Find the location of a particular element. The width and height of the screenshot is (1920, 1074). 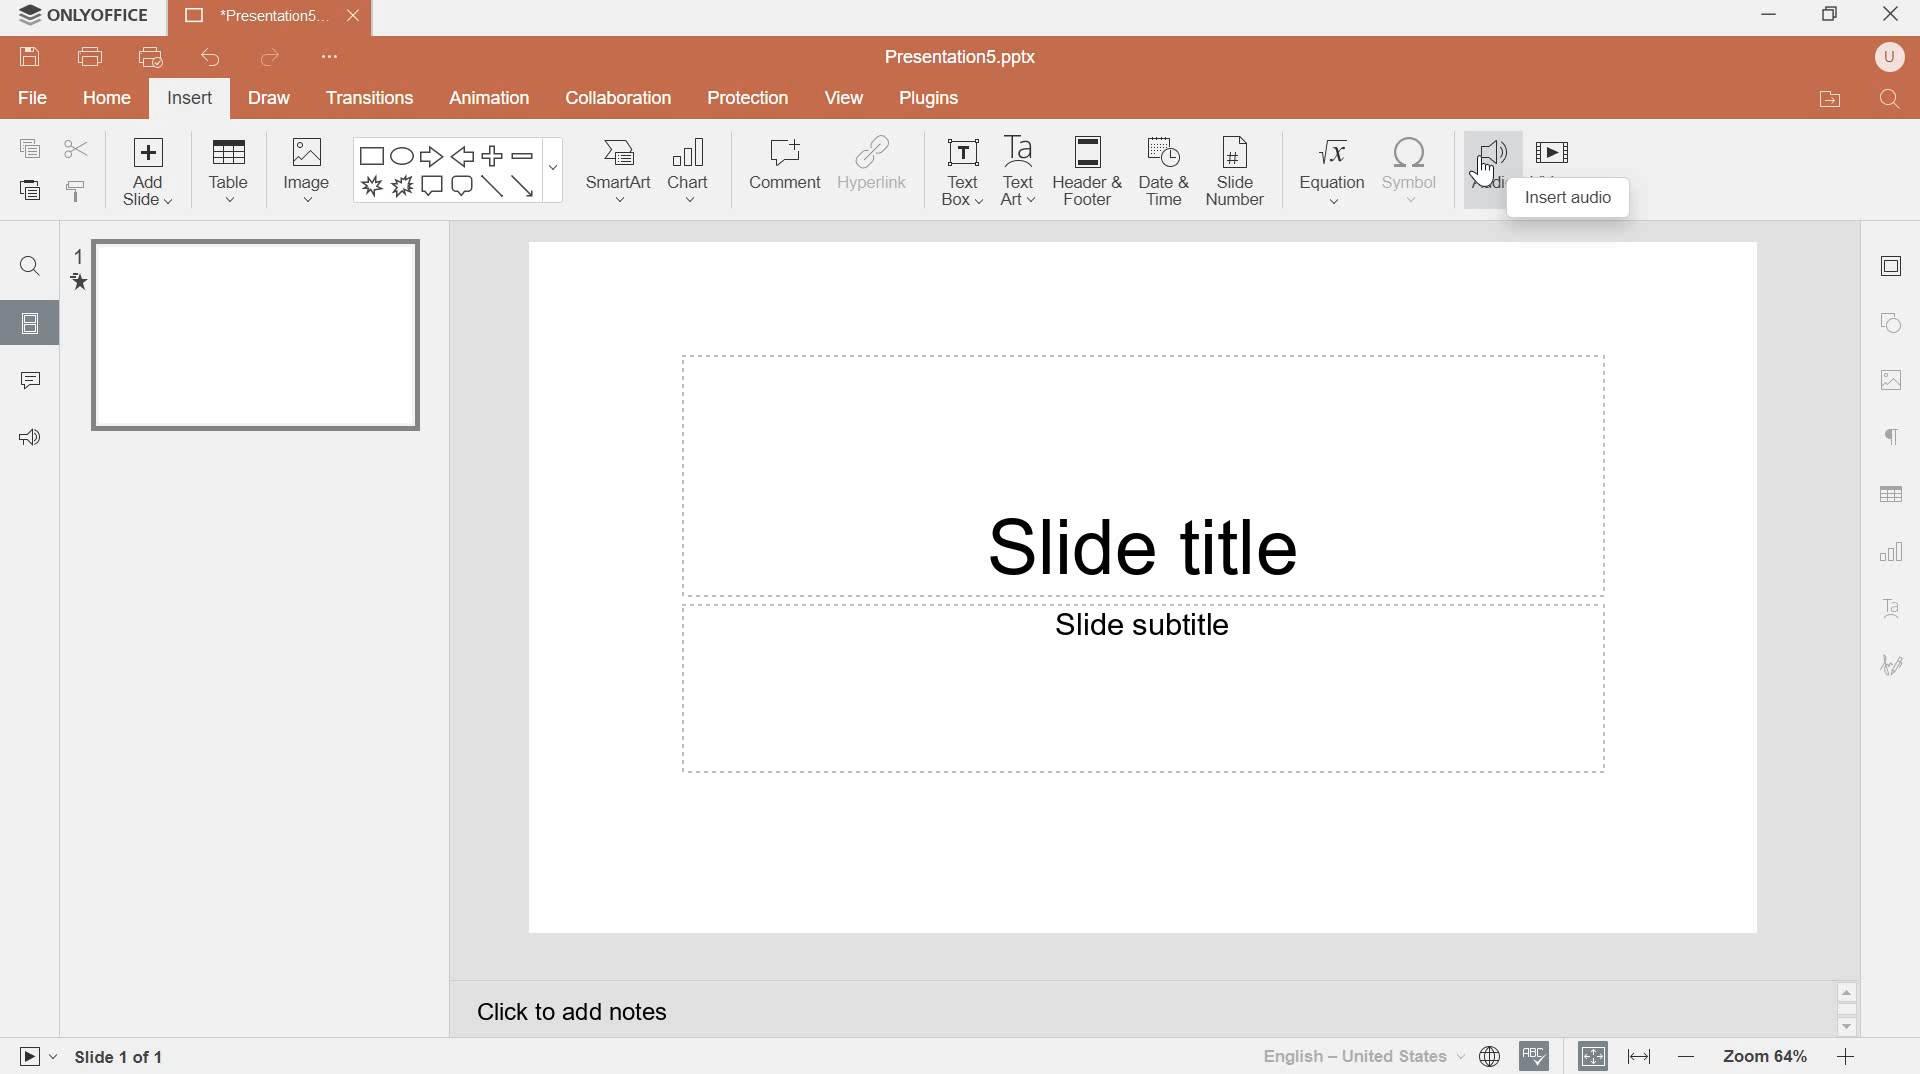

Equation is located at coordinates (1334, 170).